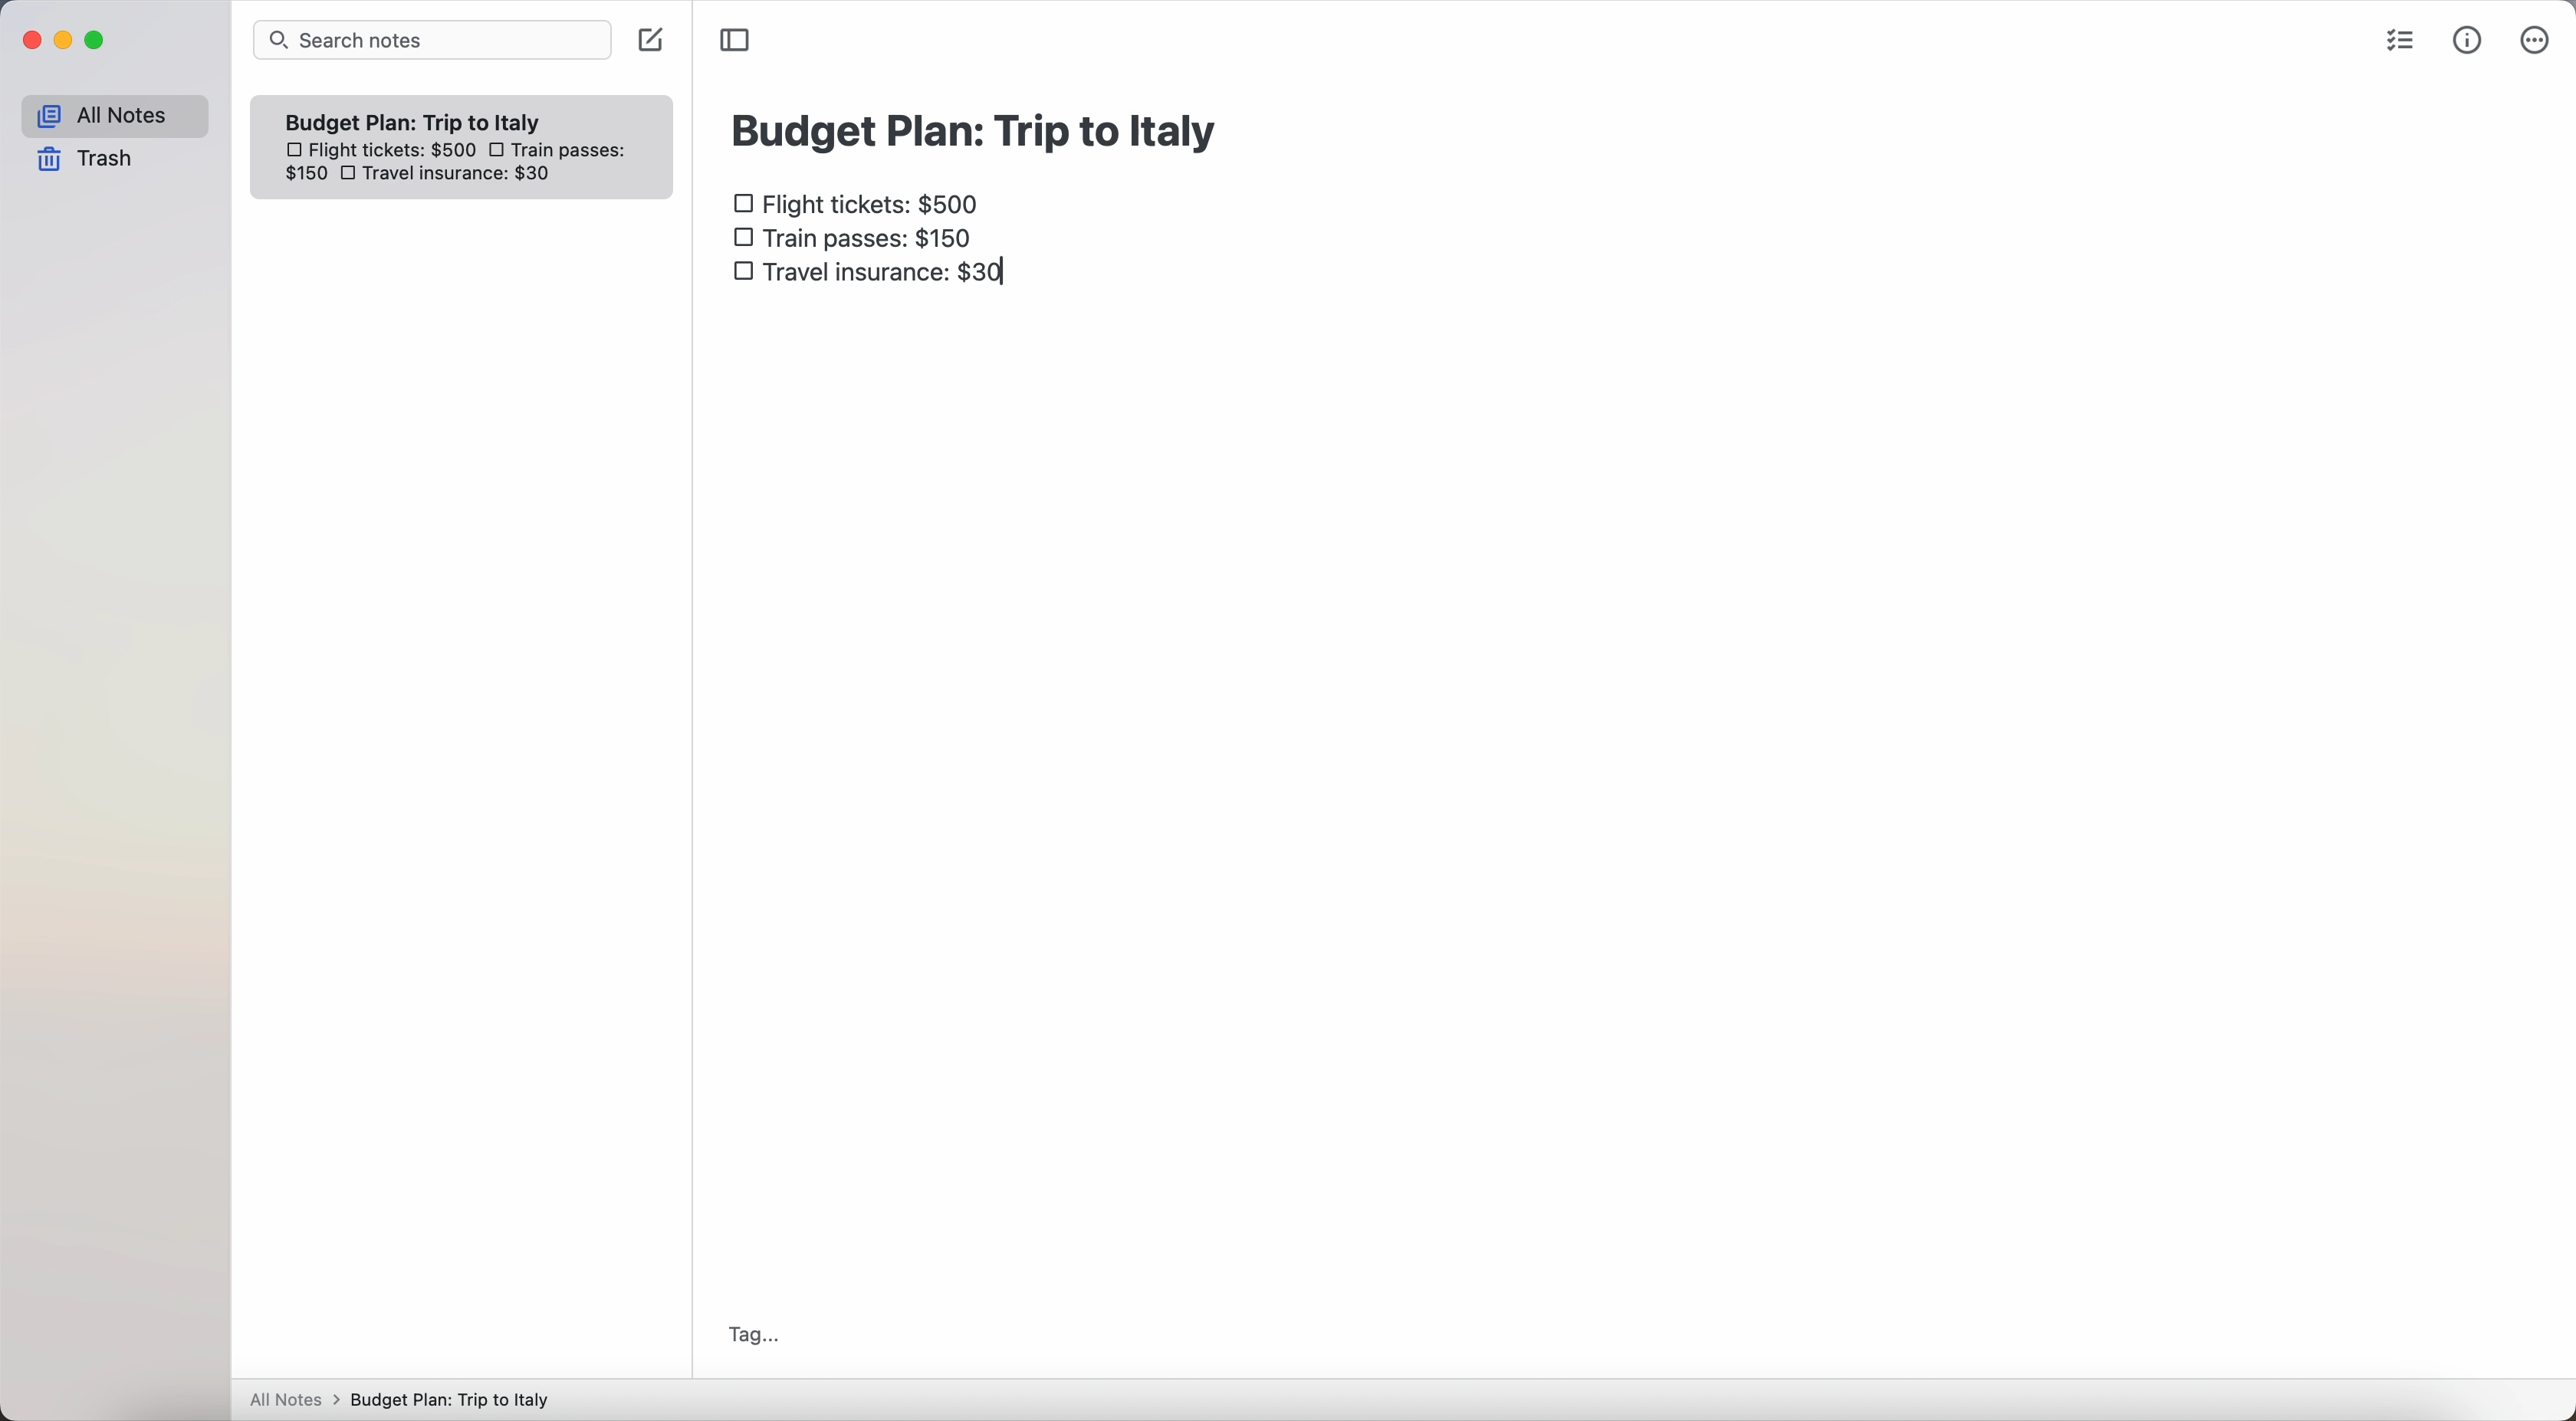 The height and width of the screenshot is (1421, 2576). I want to click on trash, so click(86, 159).